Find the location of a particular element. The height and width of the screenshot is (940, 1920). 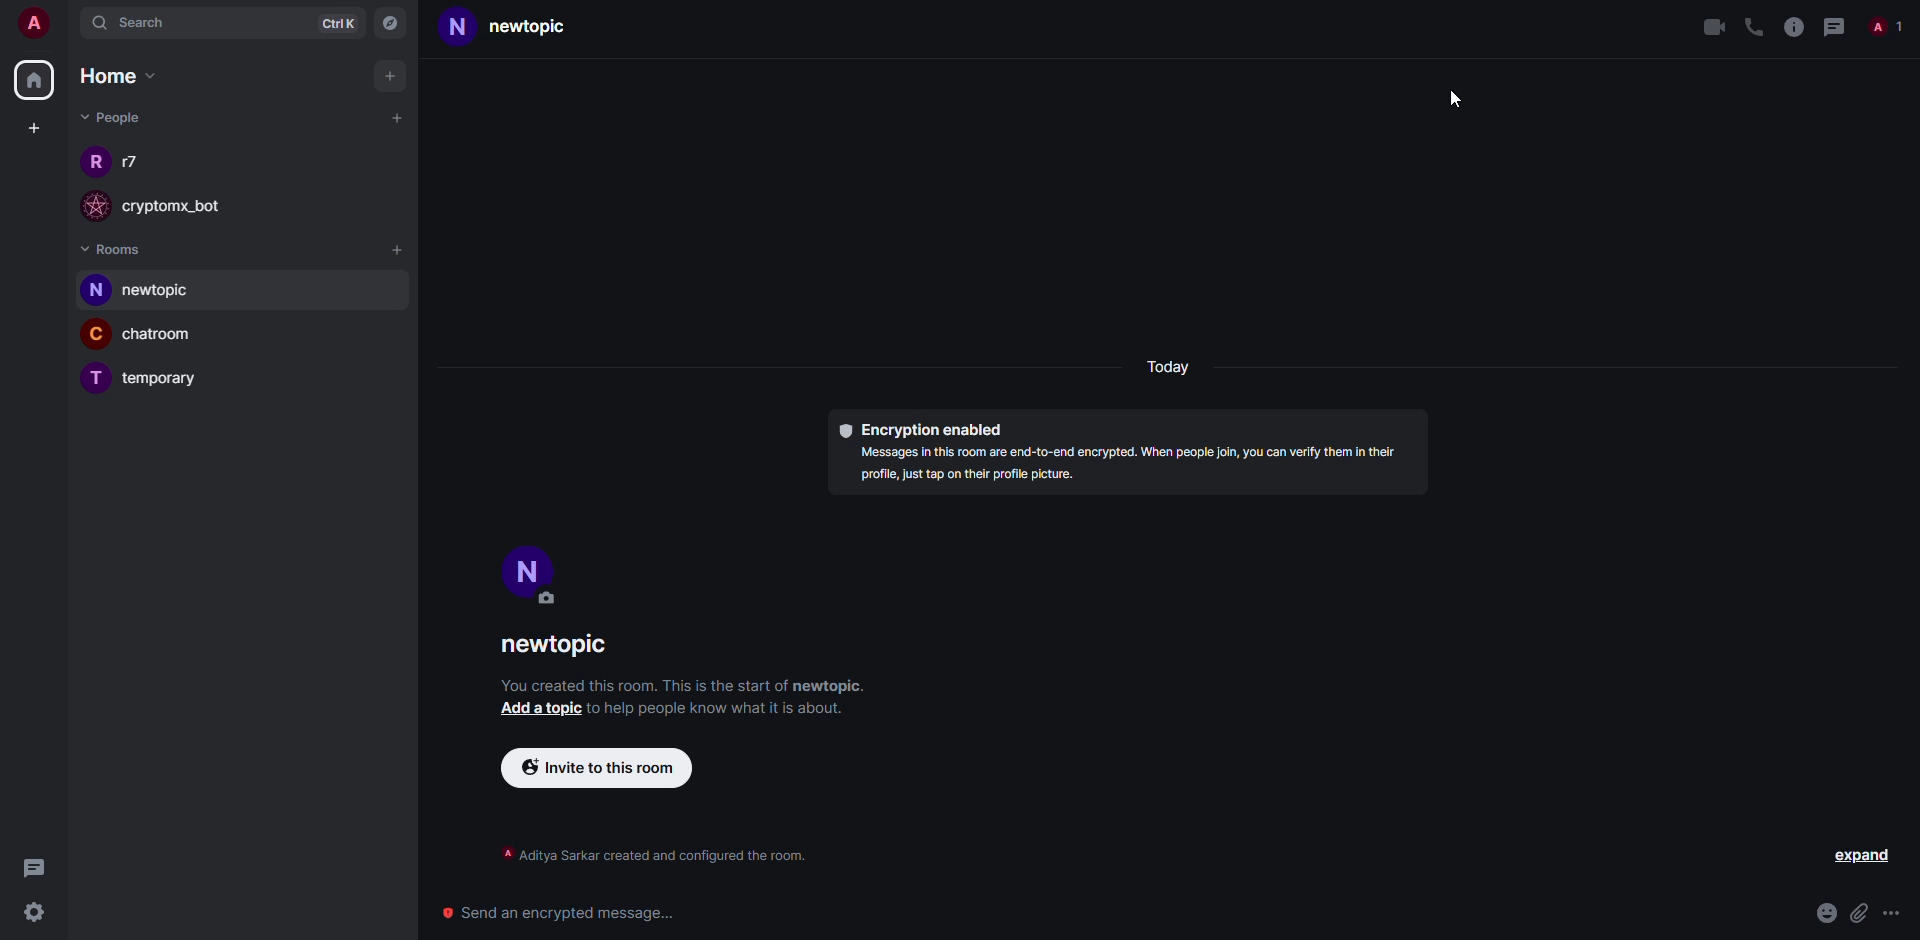

bot is located at coordinates (191, 208).